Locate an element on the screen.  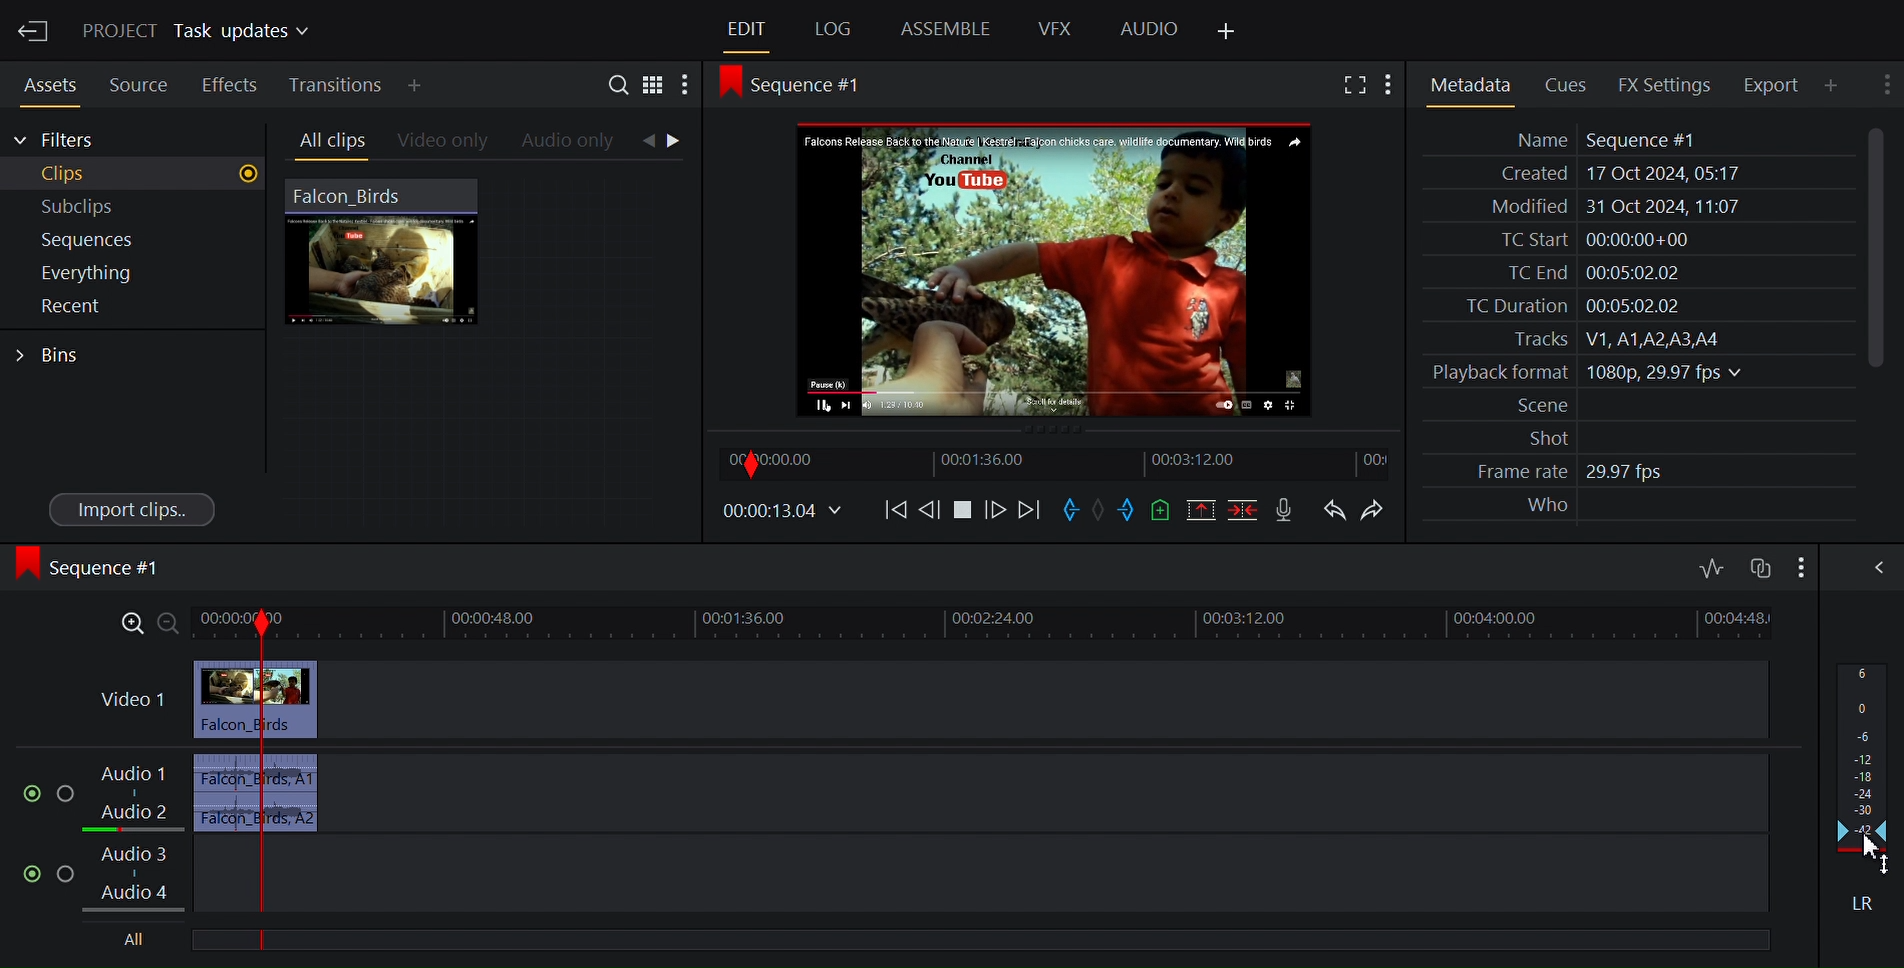
Timeline indicator is located at coordinates (264, 774).